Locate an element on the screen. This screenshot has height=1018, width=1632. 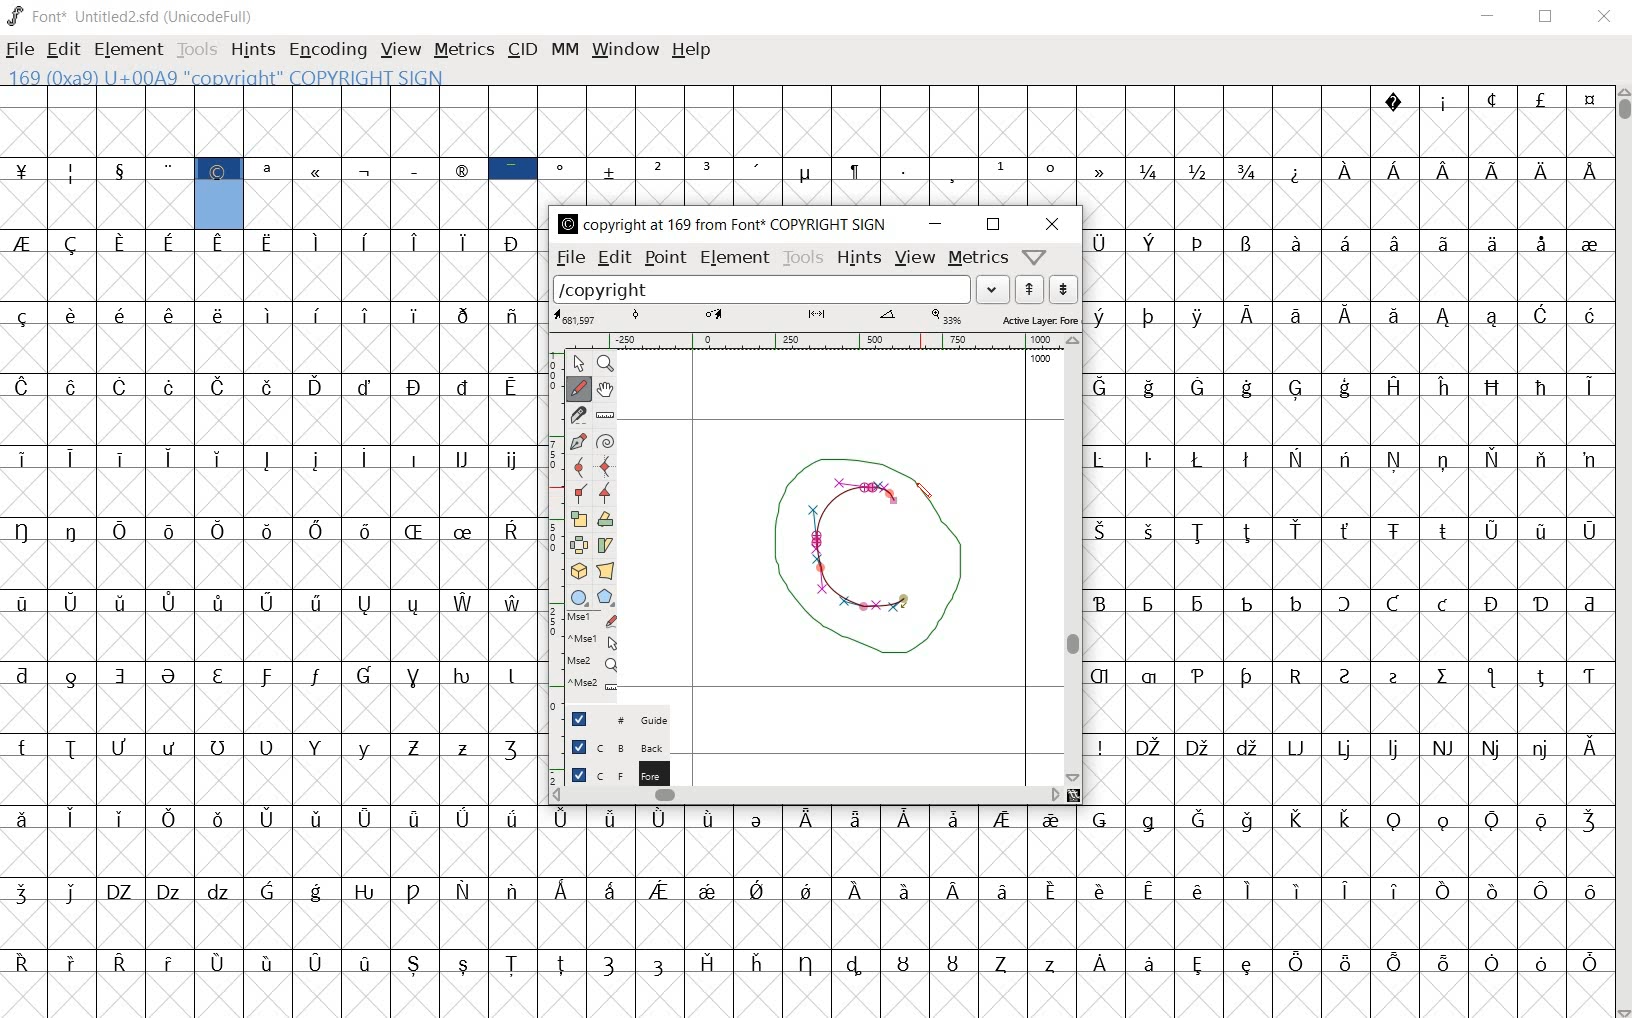
measure a distance, angle between points is located at coordinates (605, 416).